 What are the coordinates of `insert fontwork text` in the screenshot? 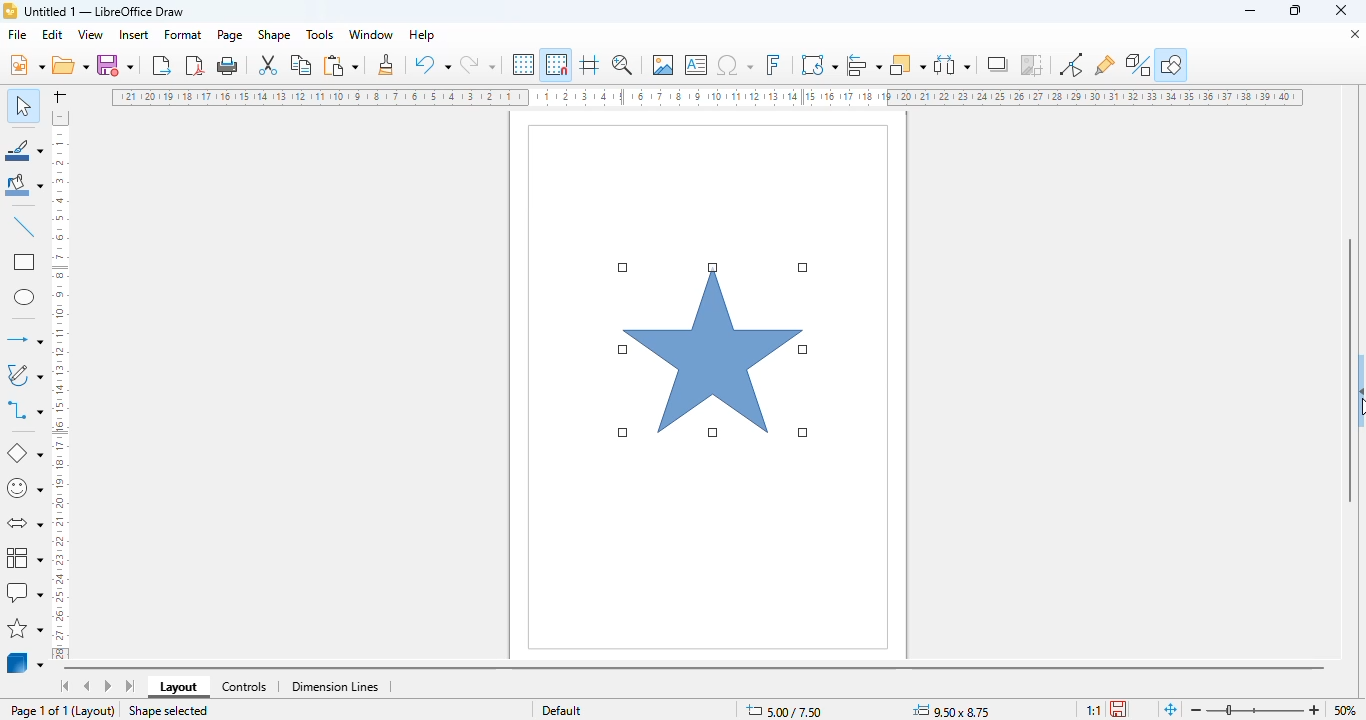 It's located at (773, 64).